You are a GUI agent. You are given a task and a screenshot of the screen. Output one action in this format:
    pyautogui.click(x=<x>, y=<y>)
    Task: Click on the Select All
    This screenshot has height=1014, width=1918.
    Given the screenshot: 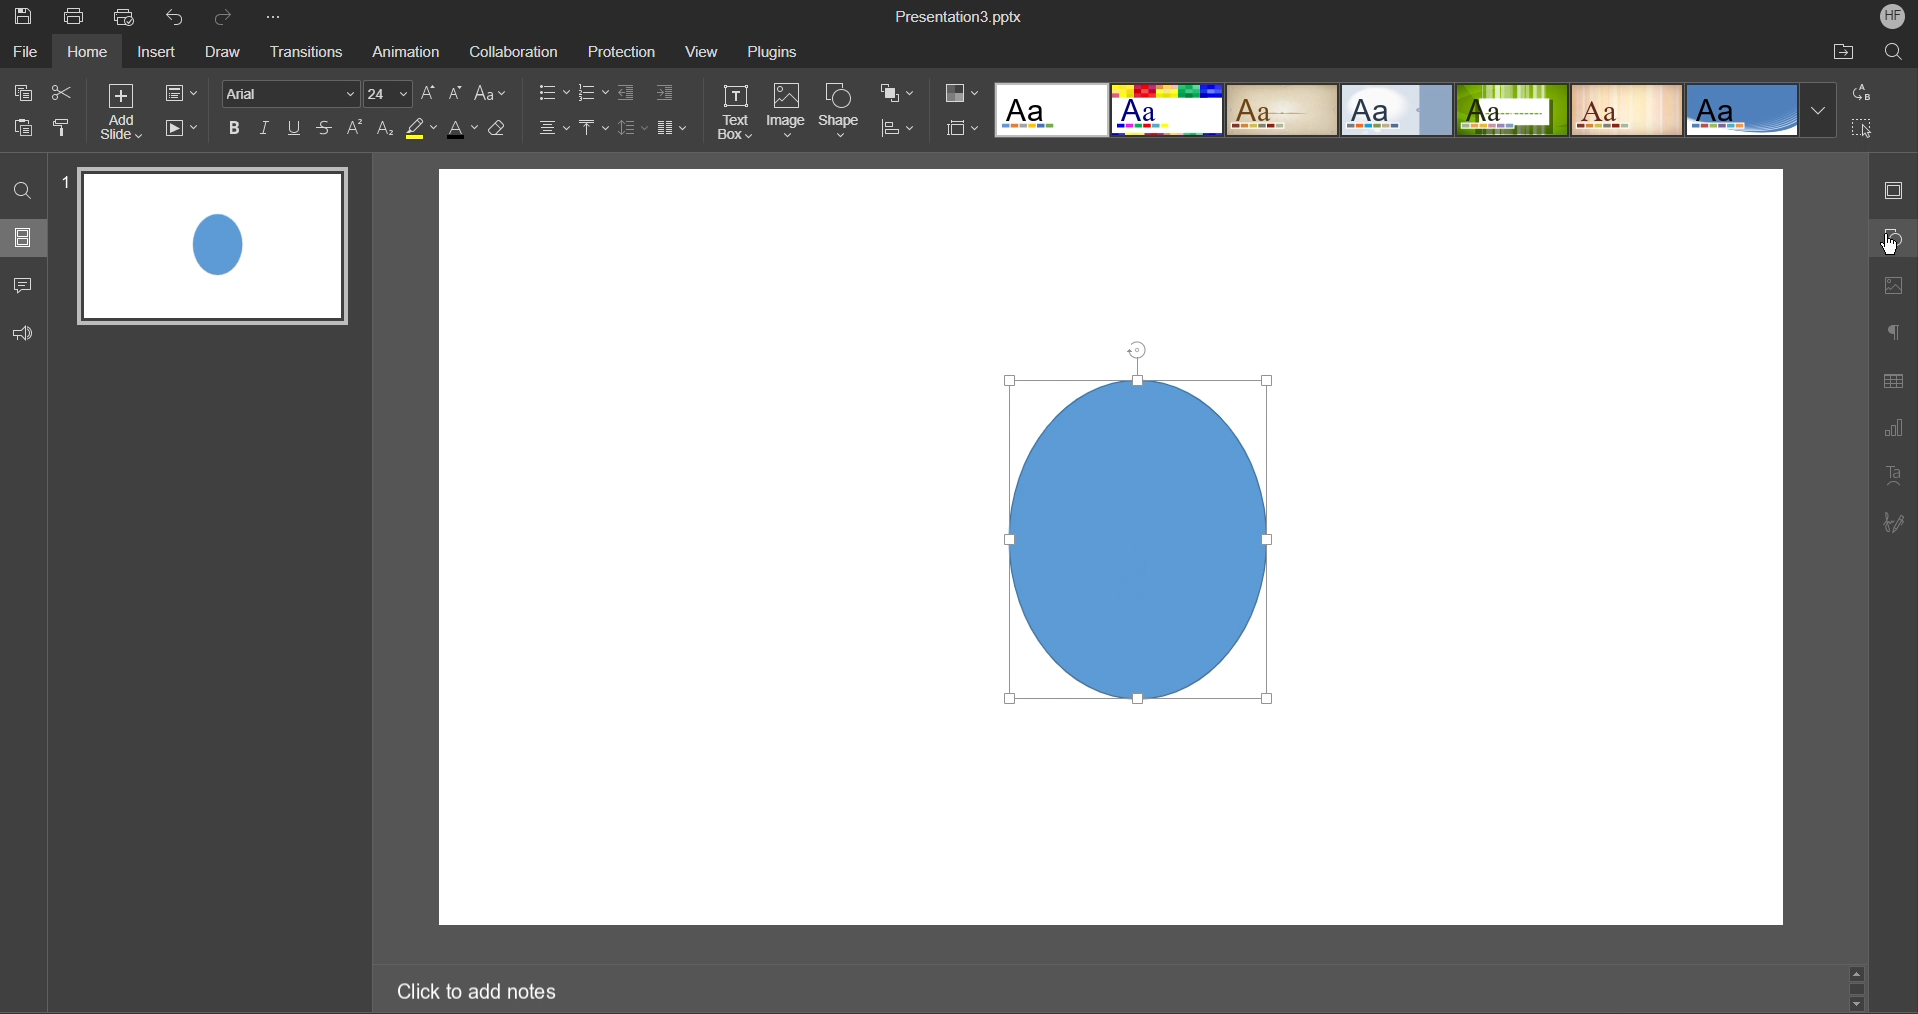 What is the action you would take?
    pyautogui.click(x=1862, y=128)
    